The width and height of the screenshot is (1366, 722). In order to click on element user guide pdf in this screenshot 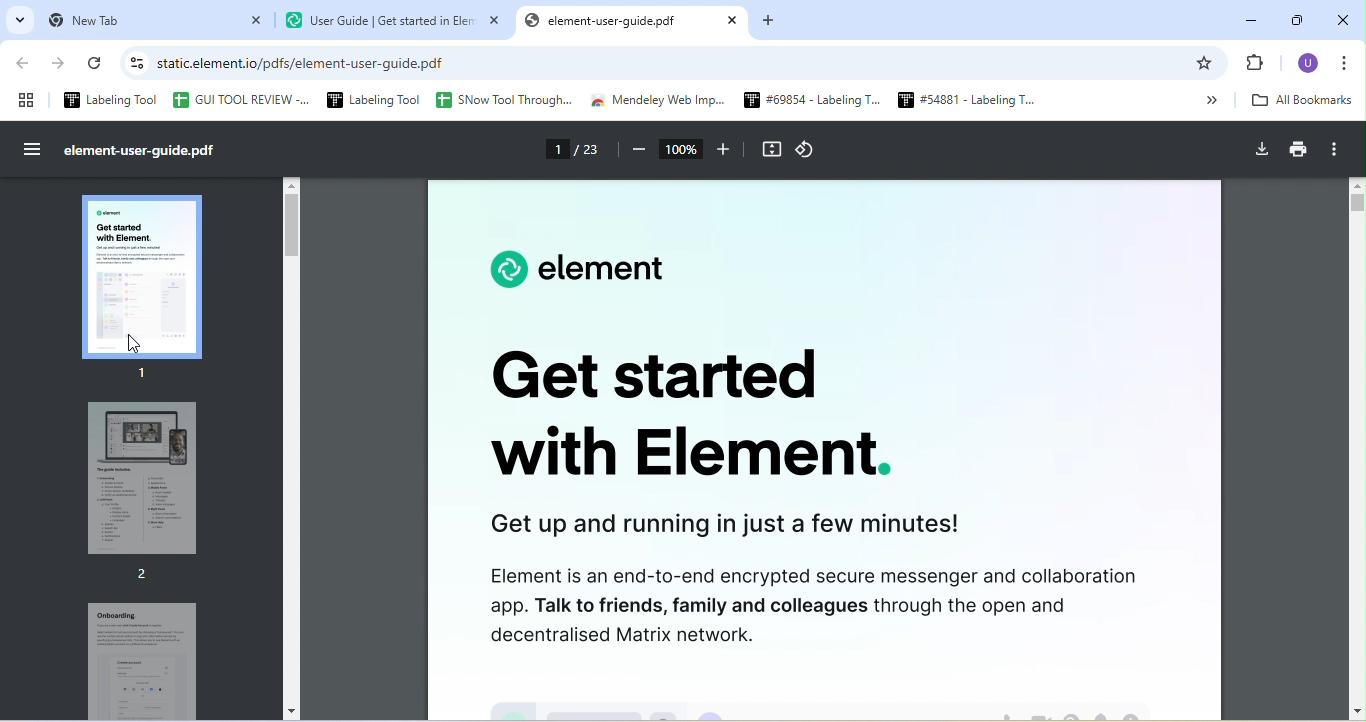, I will do `click(637, 23)`.